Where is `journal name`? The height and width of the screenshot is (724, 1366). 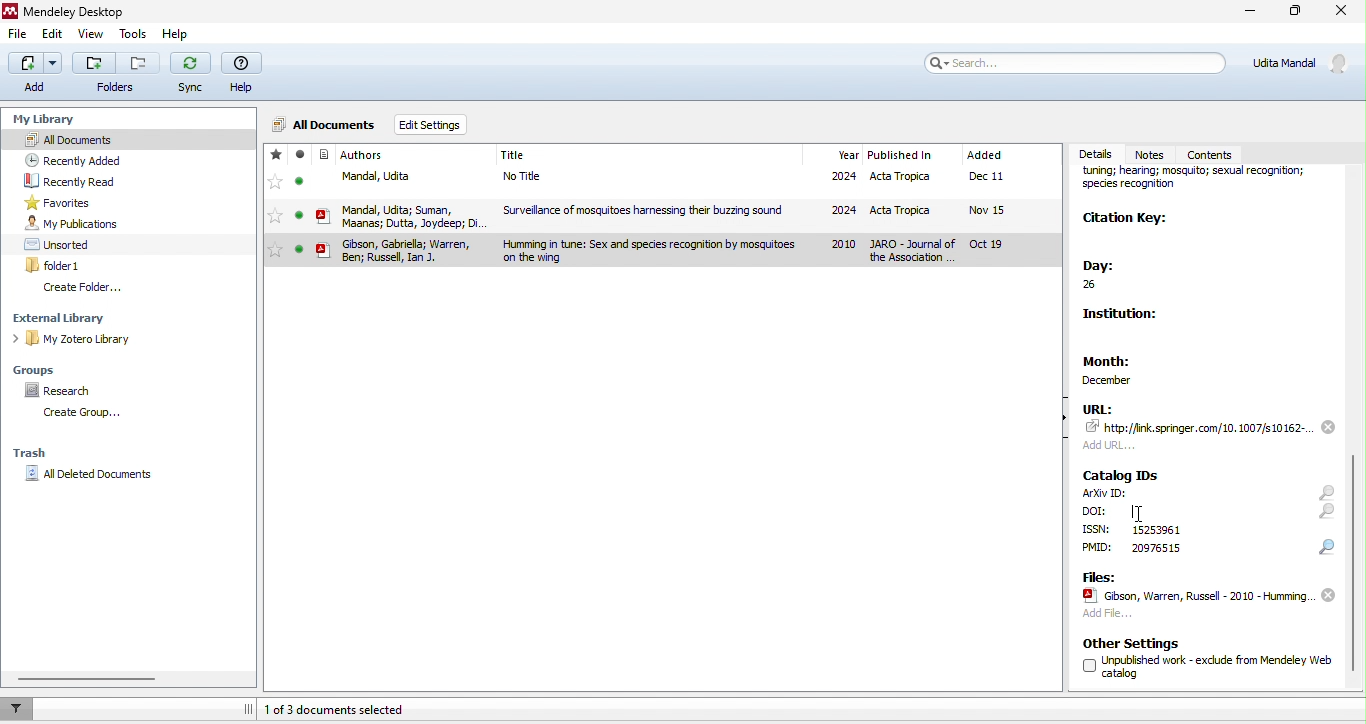
journal name is located at coordinates (1201, 185).